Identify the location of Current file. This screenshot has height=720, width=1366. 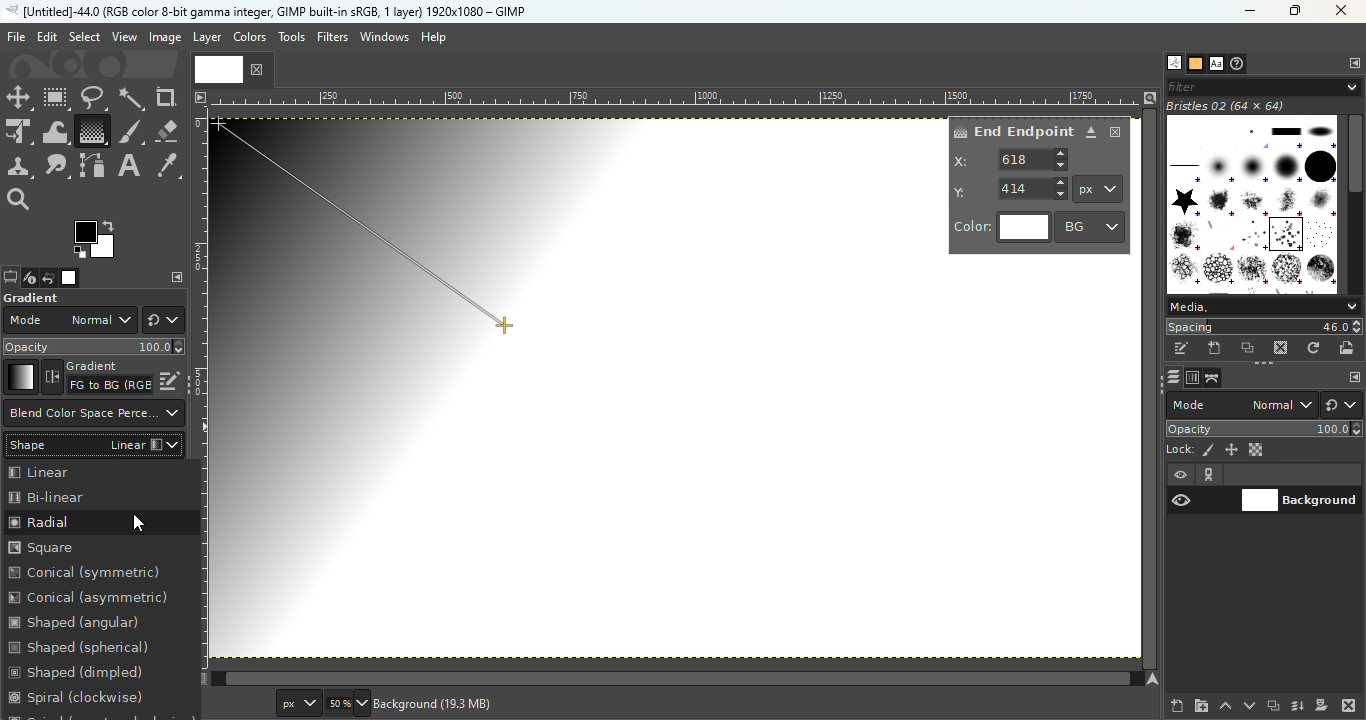
(233, 68).